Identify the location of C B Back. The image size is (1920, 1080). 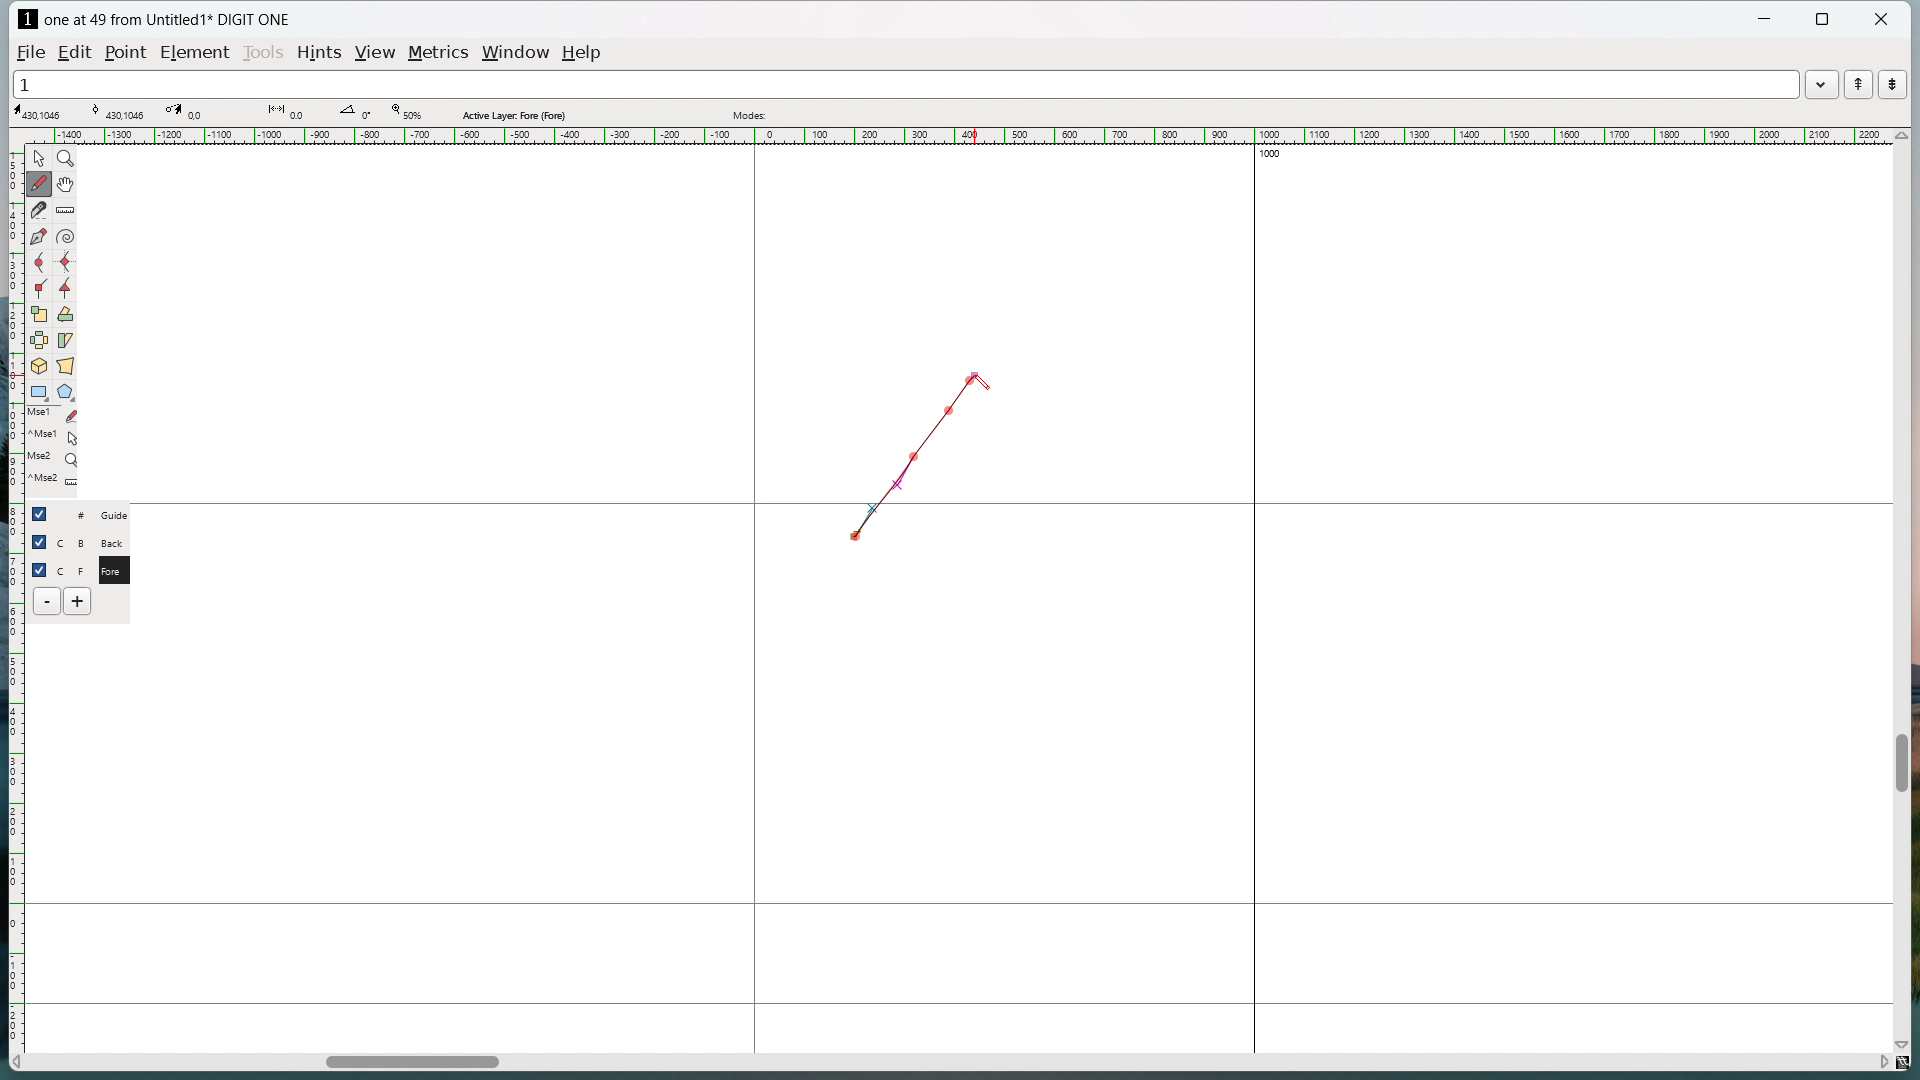
(93, 540).